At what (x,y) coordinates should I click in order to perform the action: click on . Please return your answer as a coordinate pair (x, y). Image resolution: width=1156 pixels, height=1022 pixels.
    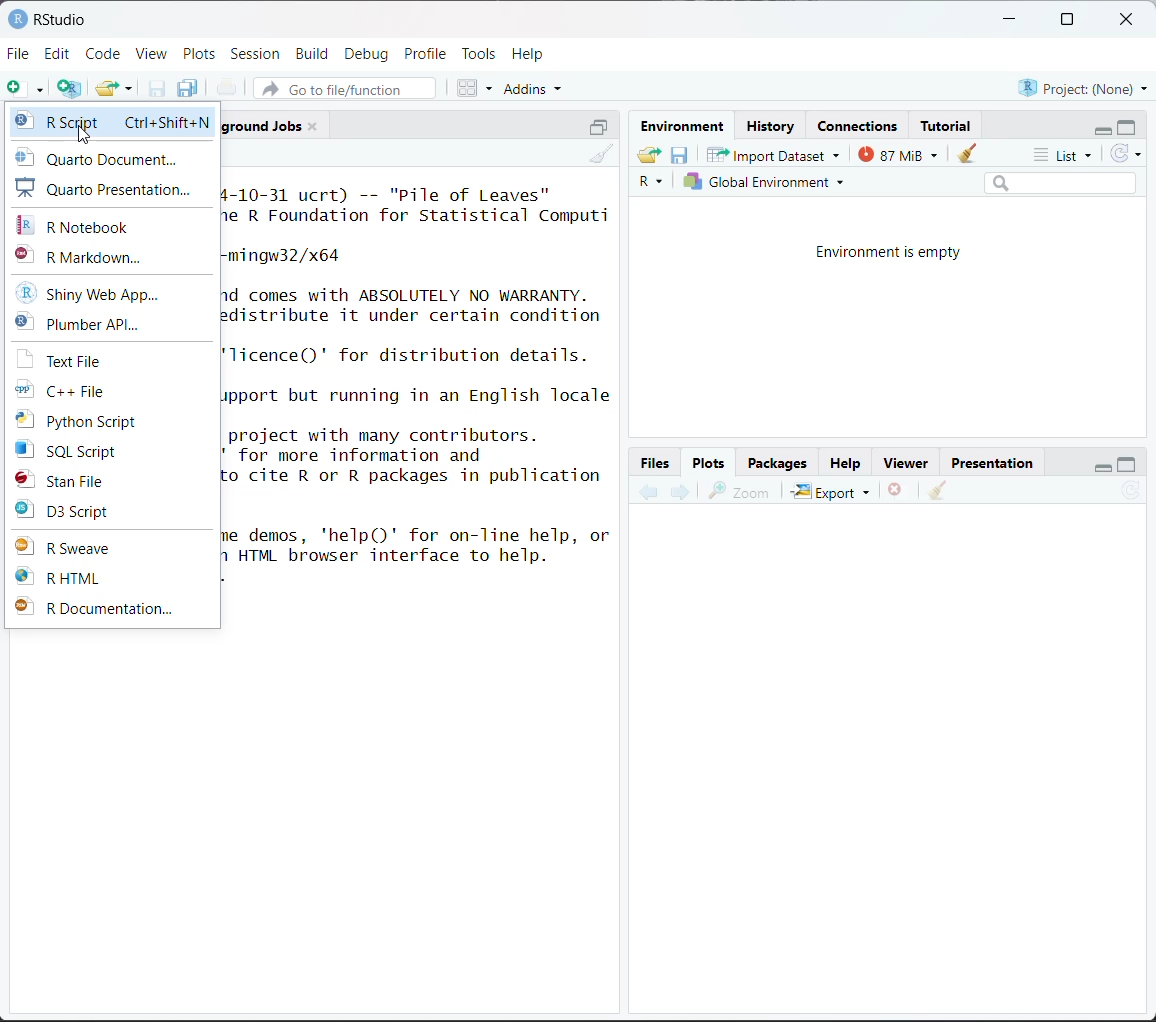
    Looking at the image, I should click on (594, 129).